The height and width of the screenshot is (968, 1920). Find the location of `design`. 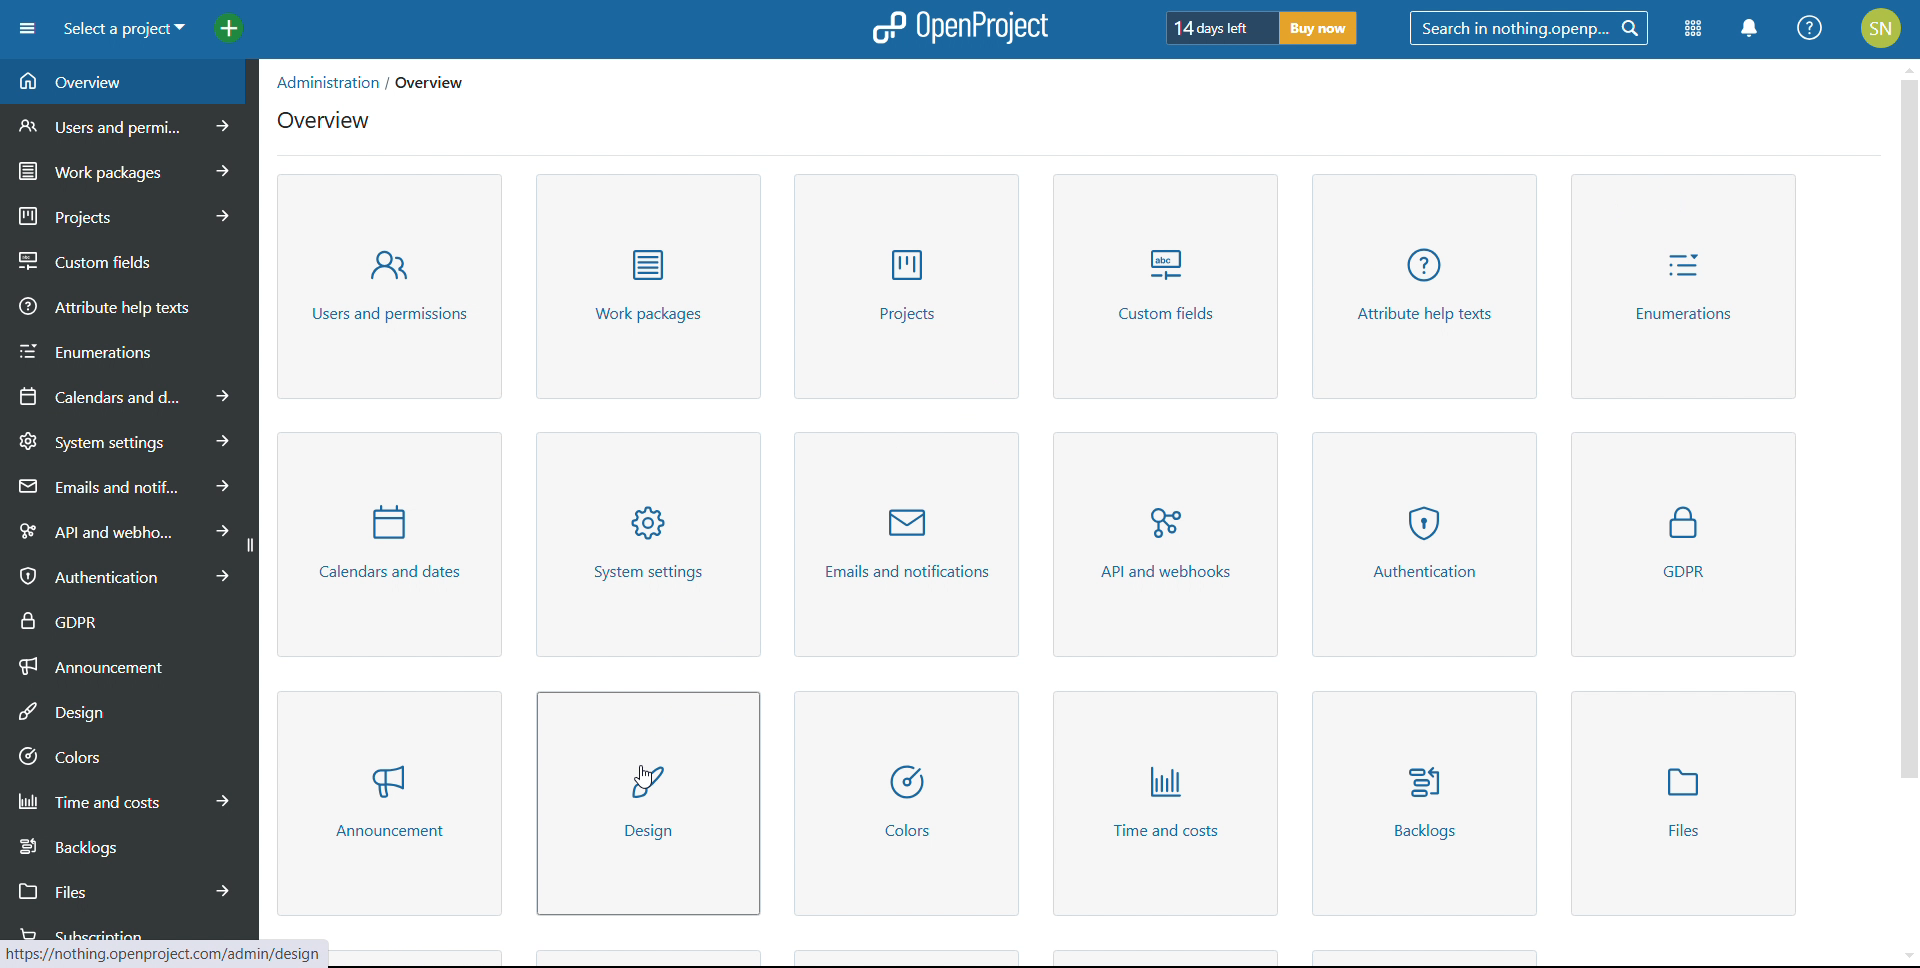

design is located at coordinates (647, 803).